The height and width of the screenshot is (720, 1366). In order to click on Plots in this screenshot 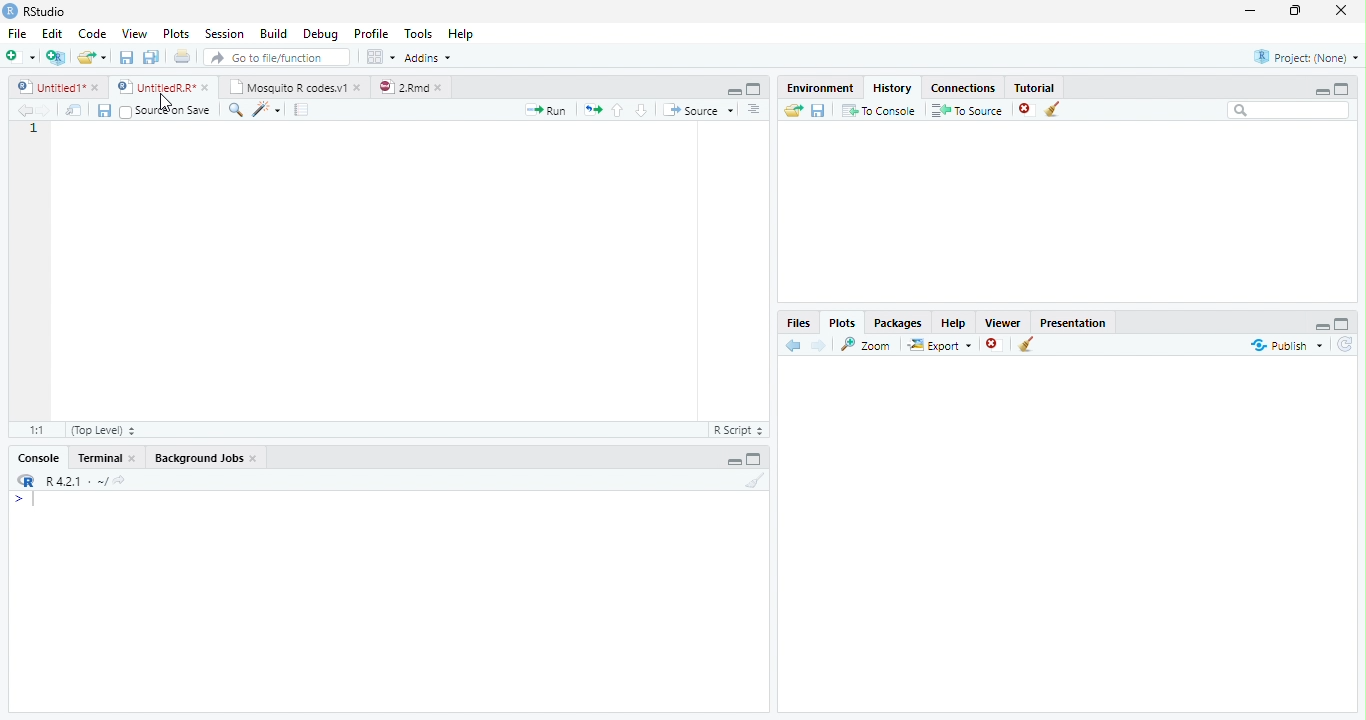, I will do `click(177, 32)`.